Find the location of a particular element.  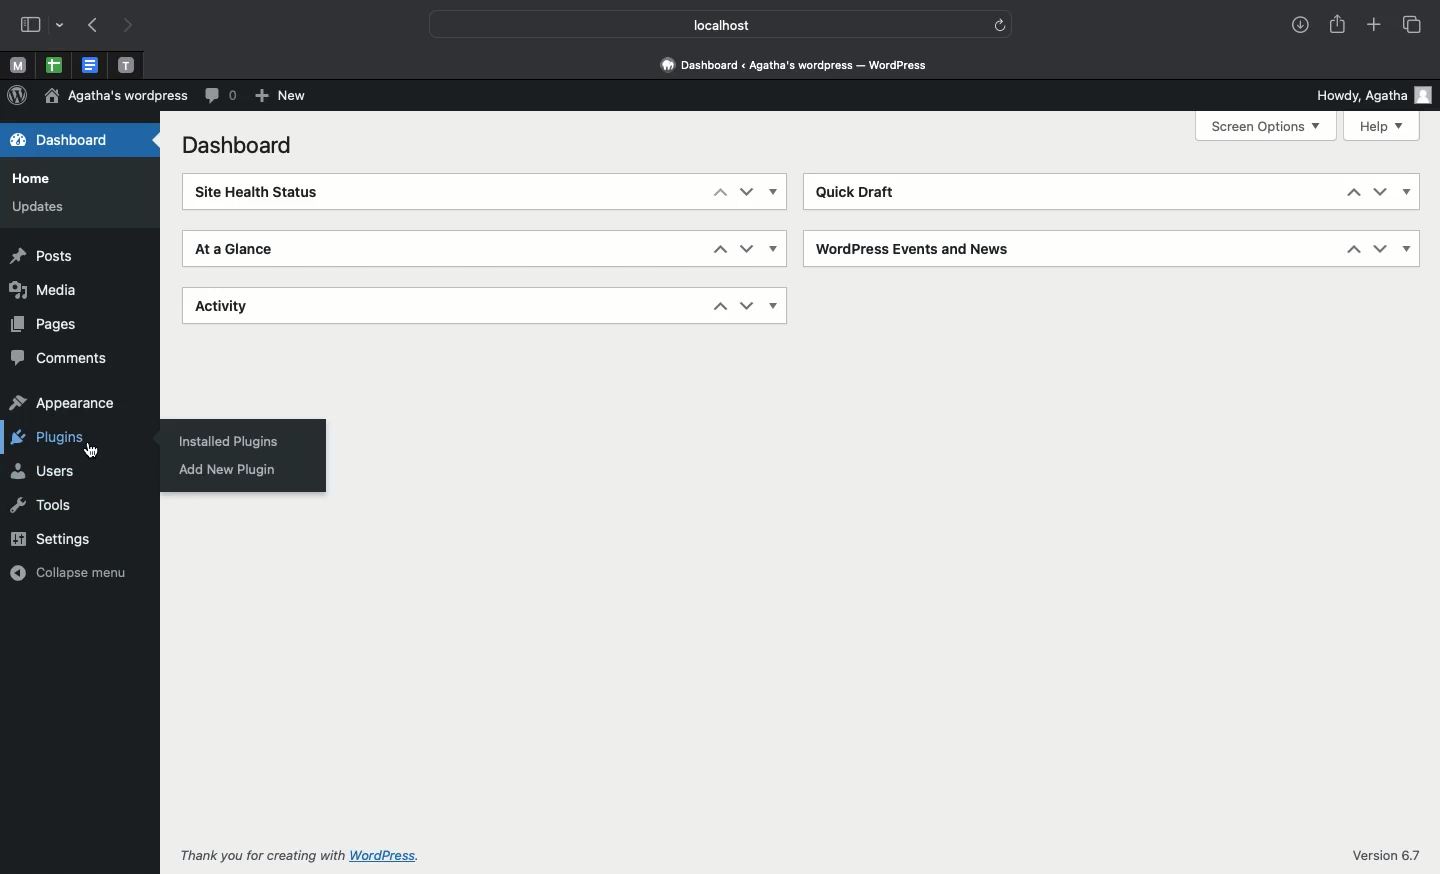

Show is located at coordinates (774, 305).